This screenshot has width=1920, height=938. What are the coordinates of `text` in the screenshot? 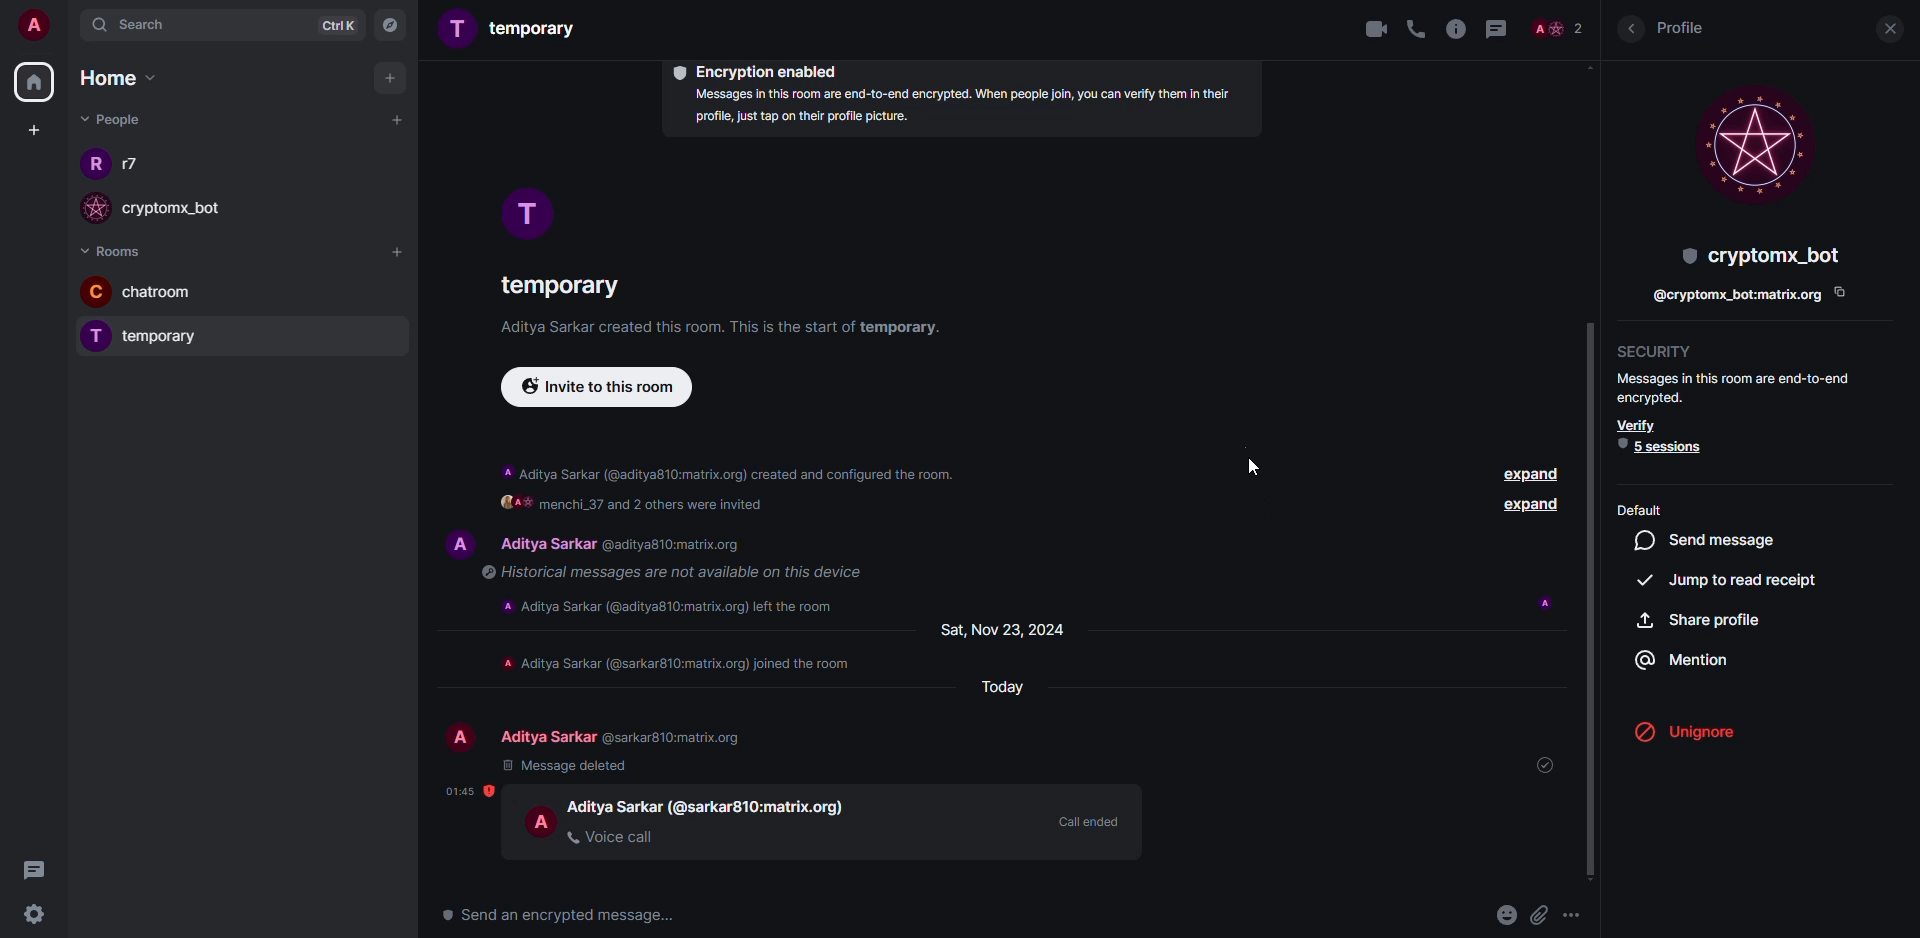 It's located at (754, 507).